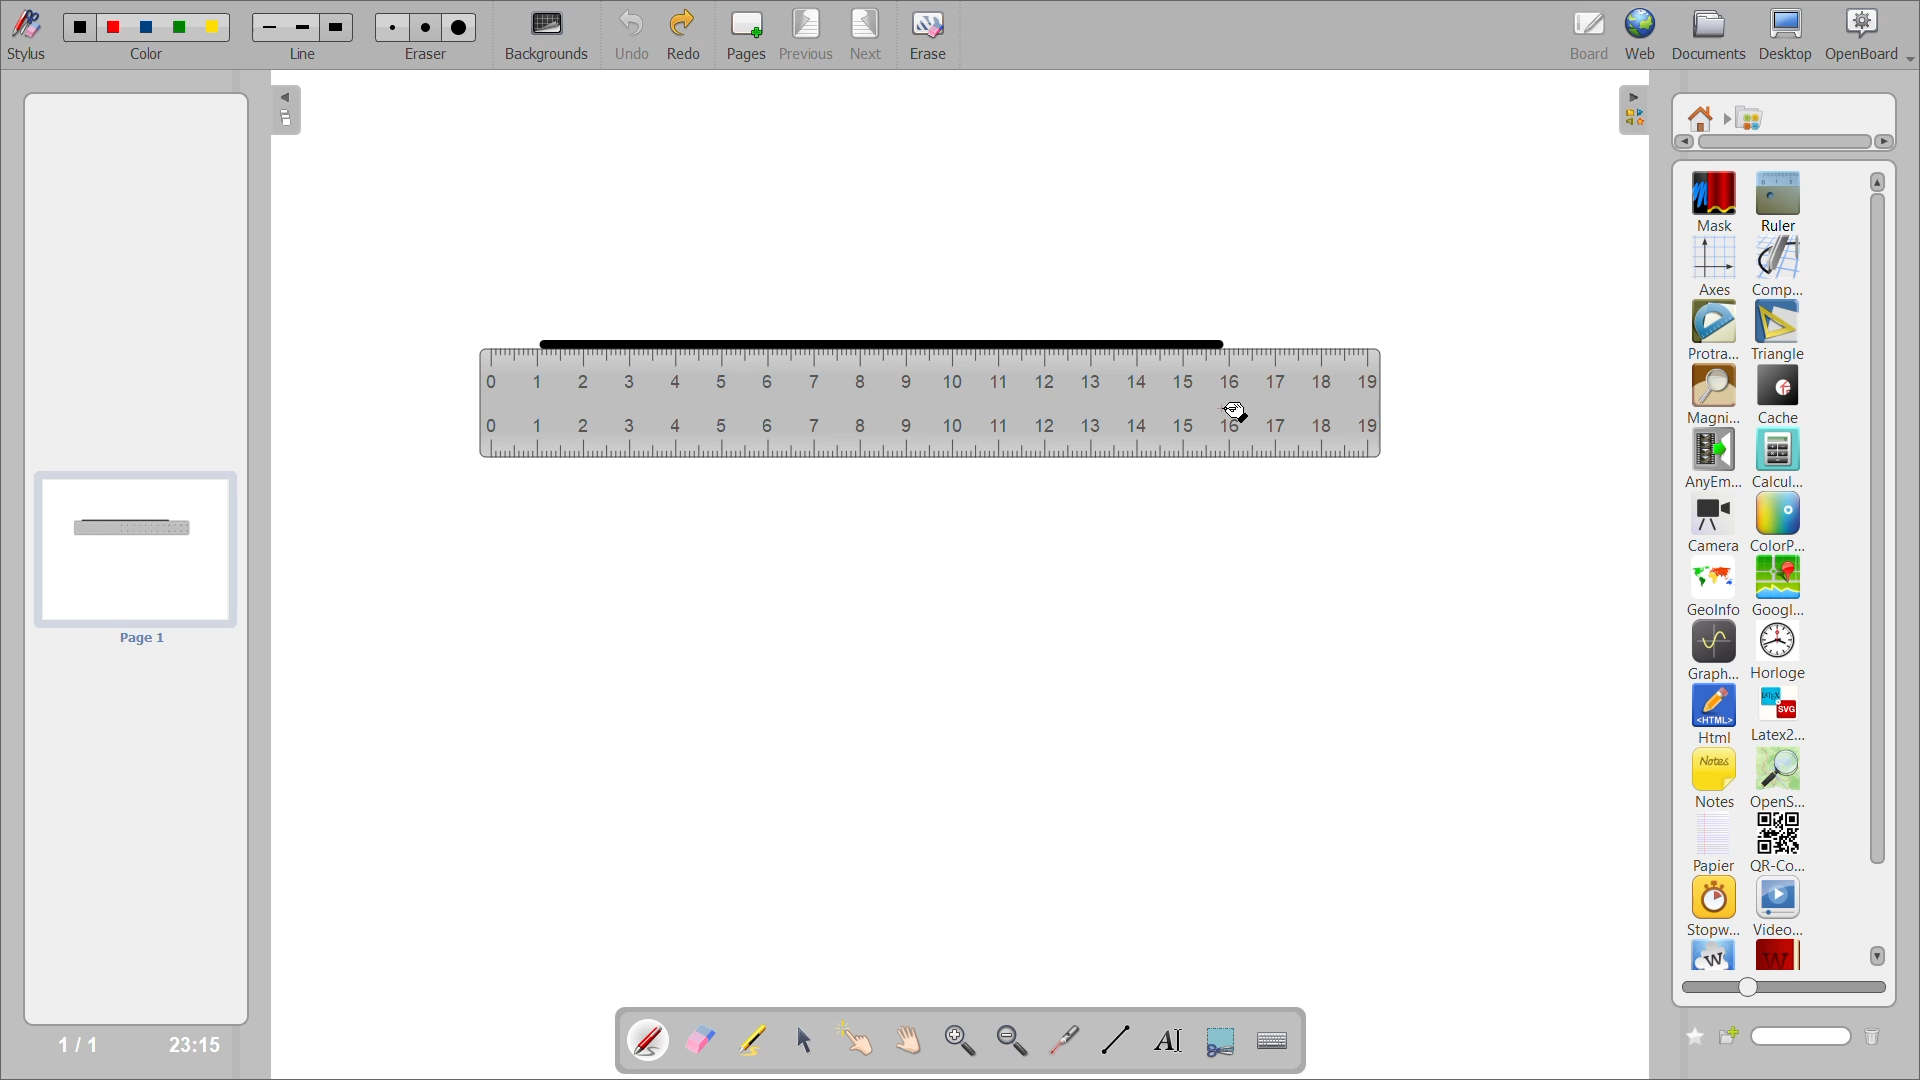  Describe the element at coordinates (550, 35) in the screenshot. I see `backgrounds` at that location.